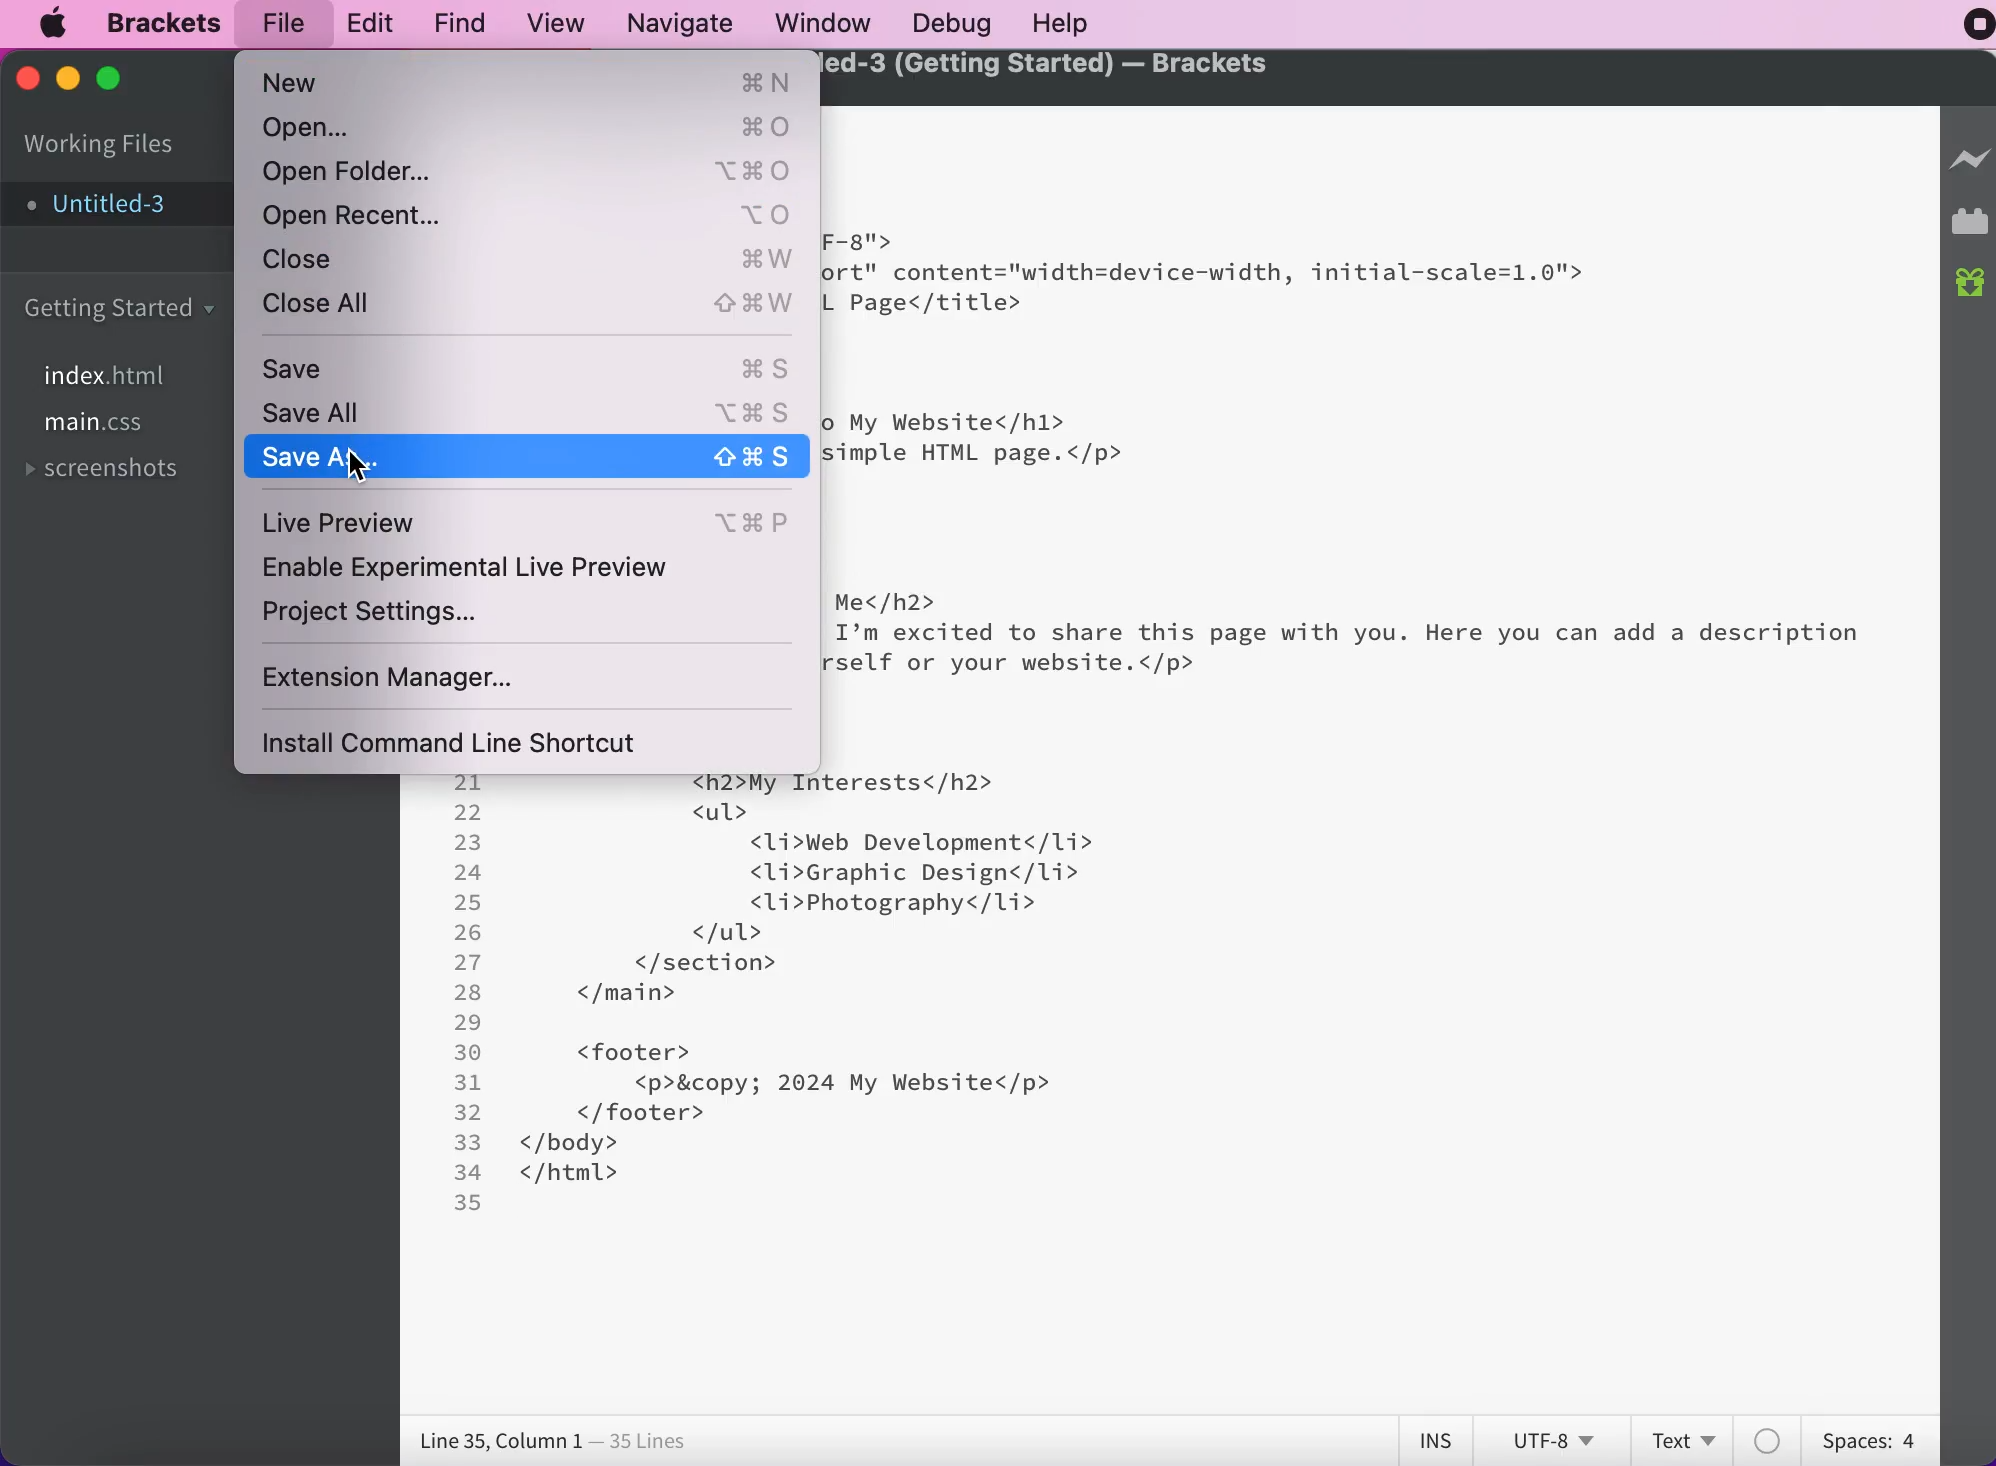 This screenshot has width=1996, height=1466. I want to click on ins, so click(1441, 1439).